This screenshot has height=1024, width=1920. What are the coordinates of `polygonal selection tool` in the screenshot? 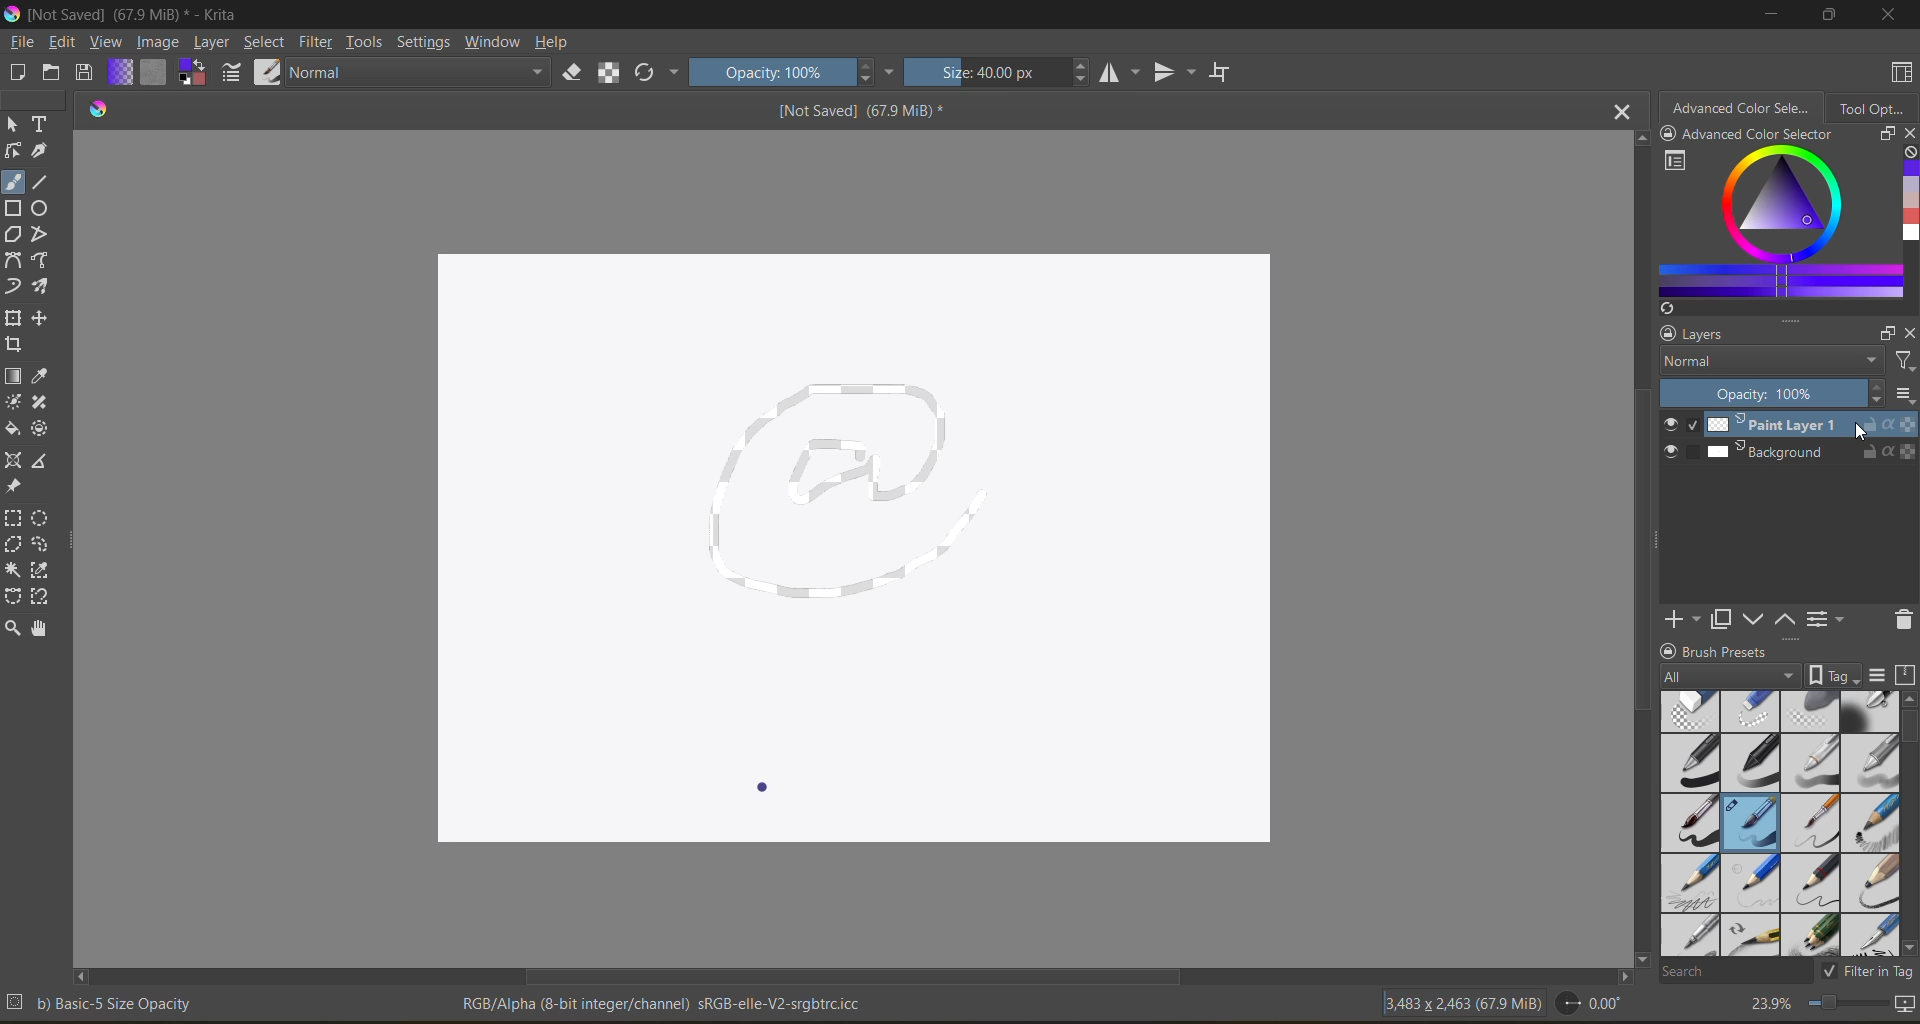 It's located at (13, 543).